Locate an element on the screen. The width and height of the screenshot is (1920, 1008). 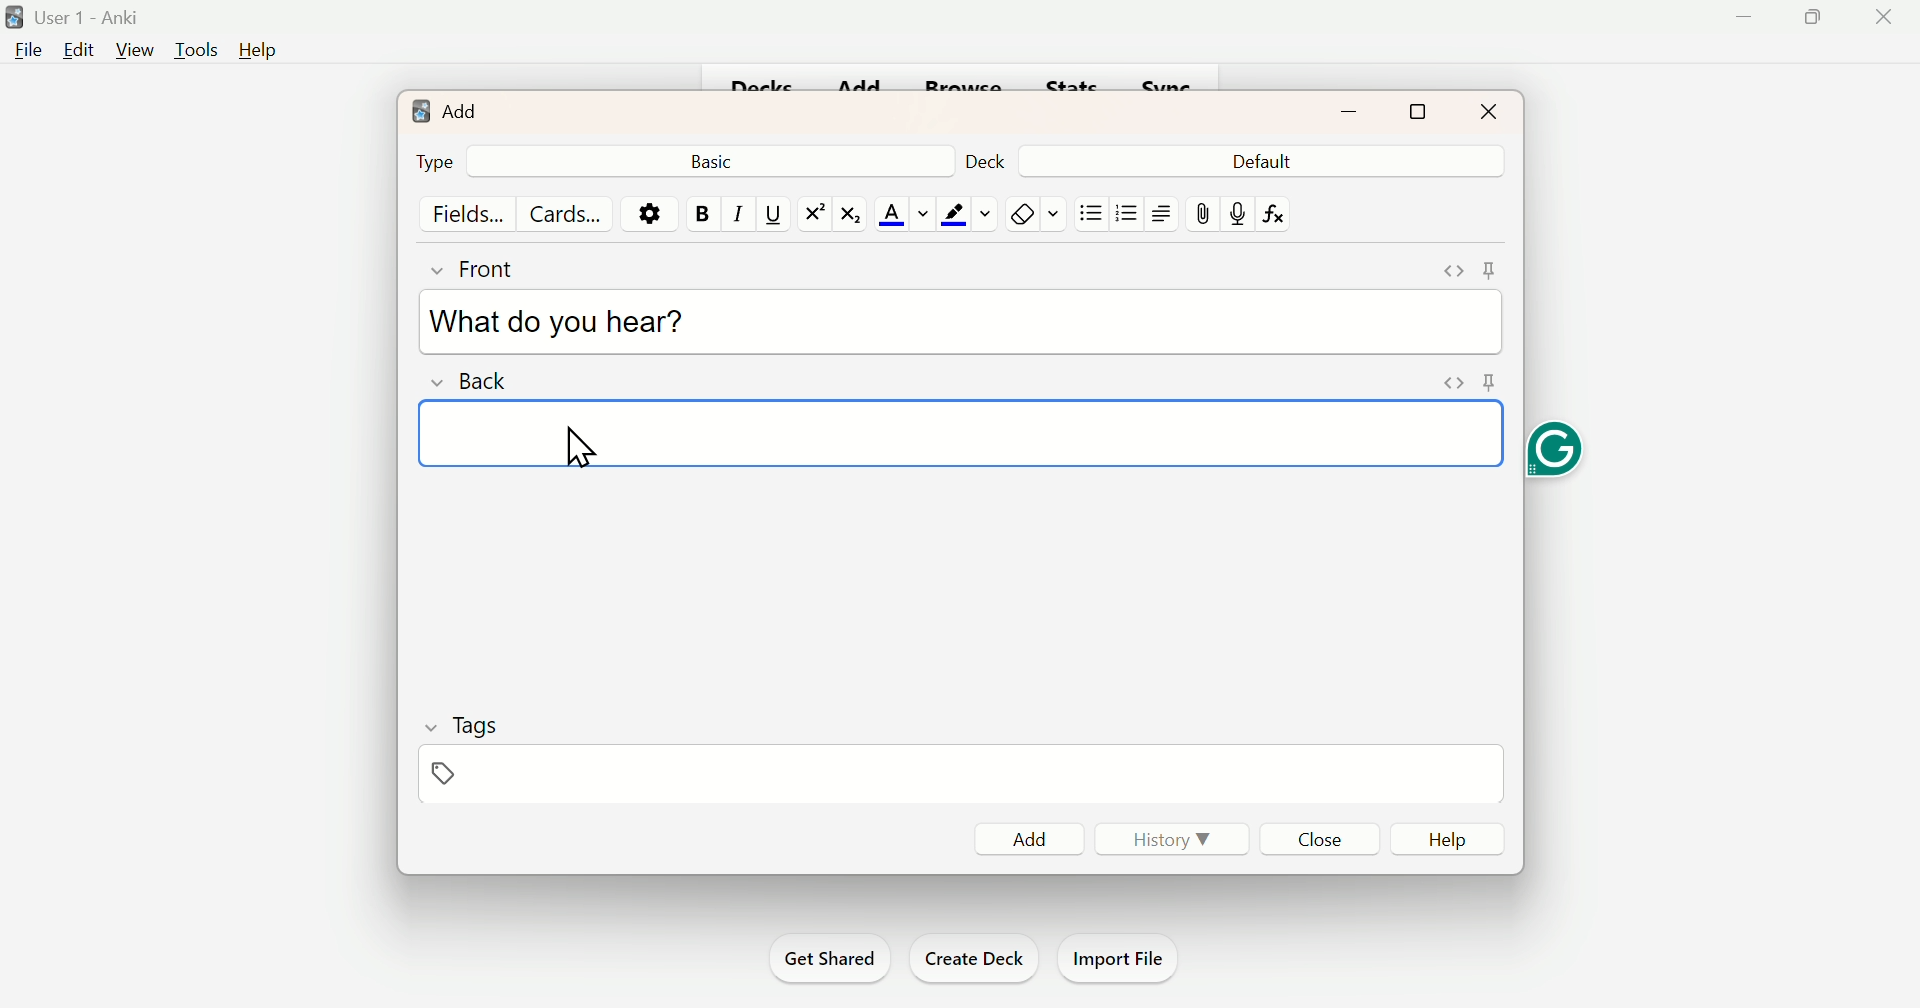
Grammarly is located at coordinates (1560, 452).